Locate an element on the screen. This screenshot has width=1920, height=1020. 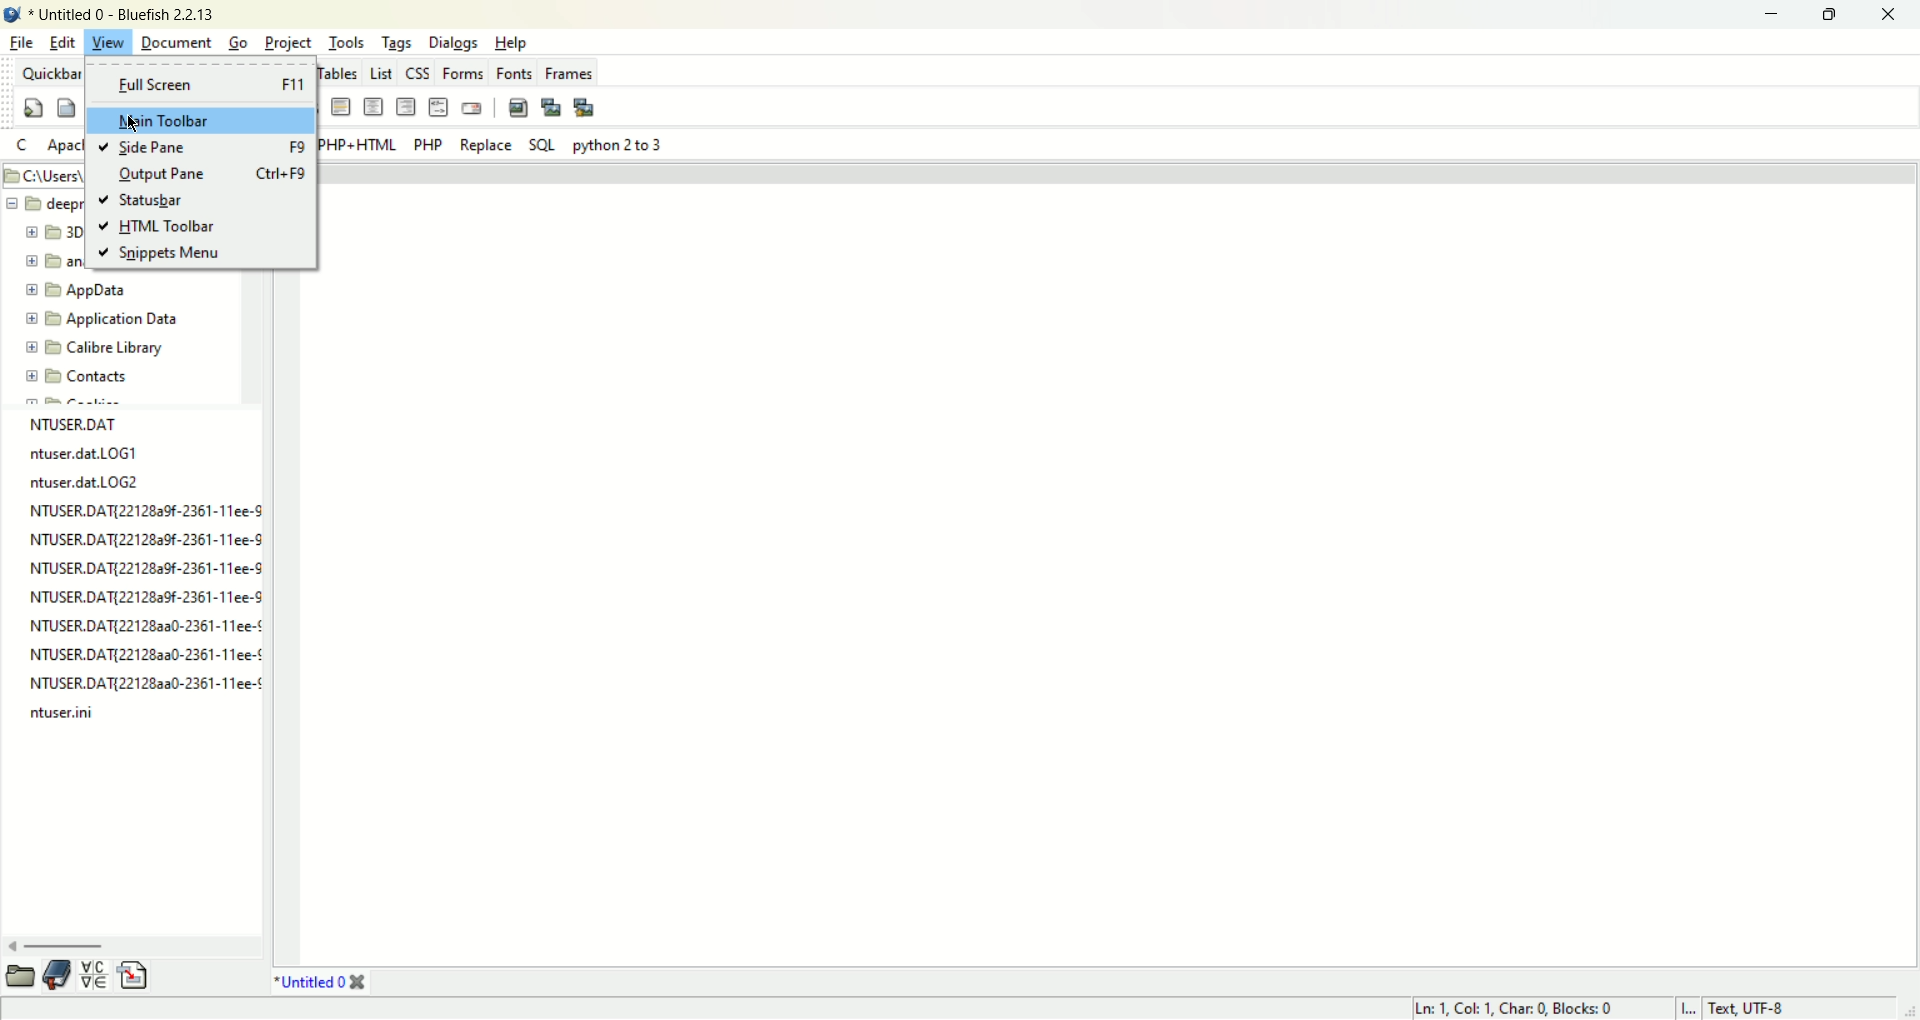
tables is located at coordinates (336, 71).